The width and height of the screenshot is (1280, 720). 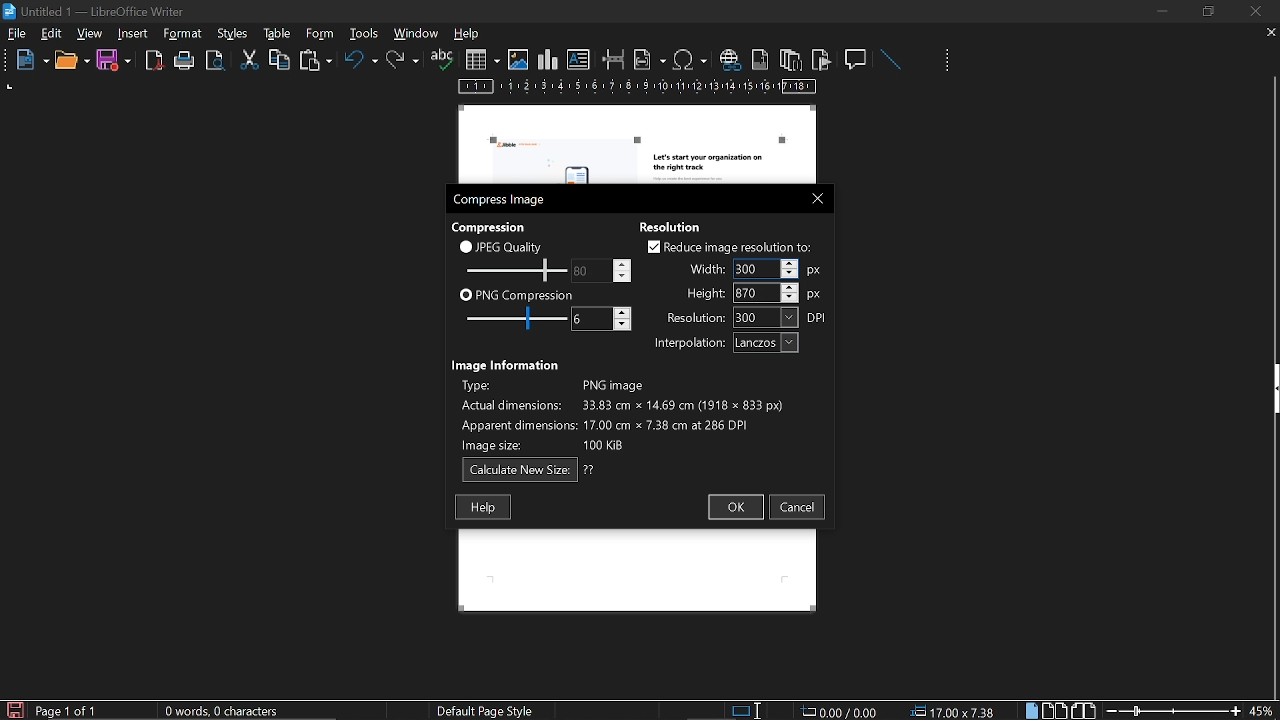 What do you see at coordinates (798, 507) in the screenshot?
I see `cancel` at bounding box center [798, 507].